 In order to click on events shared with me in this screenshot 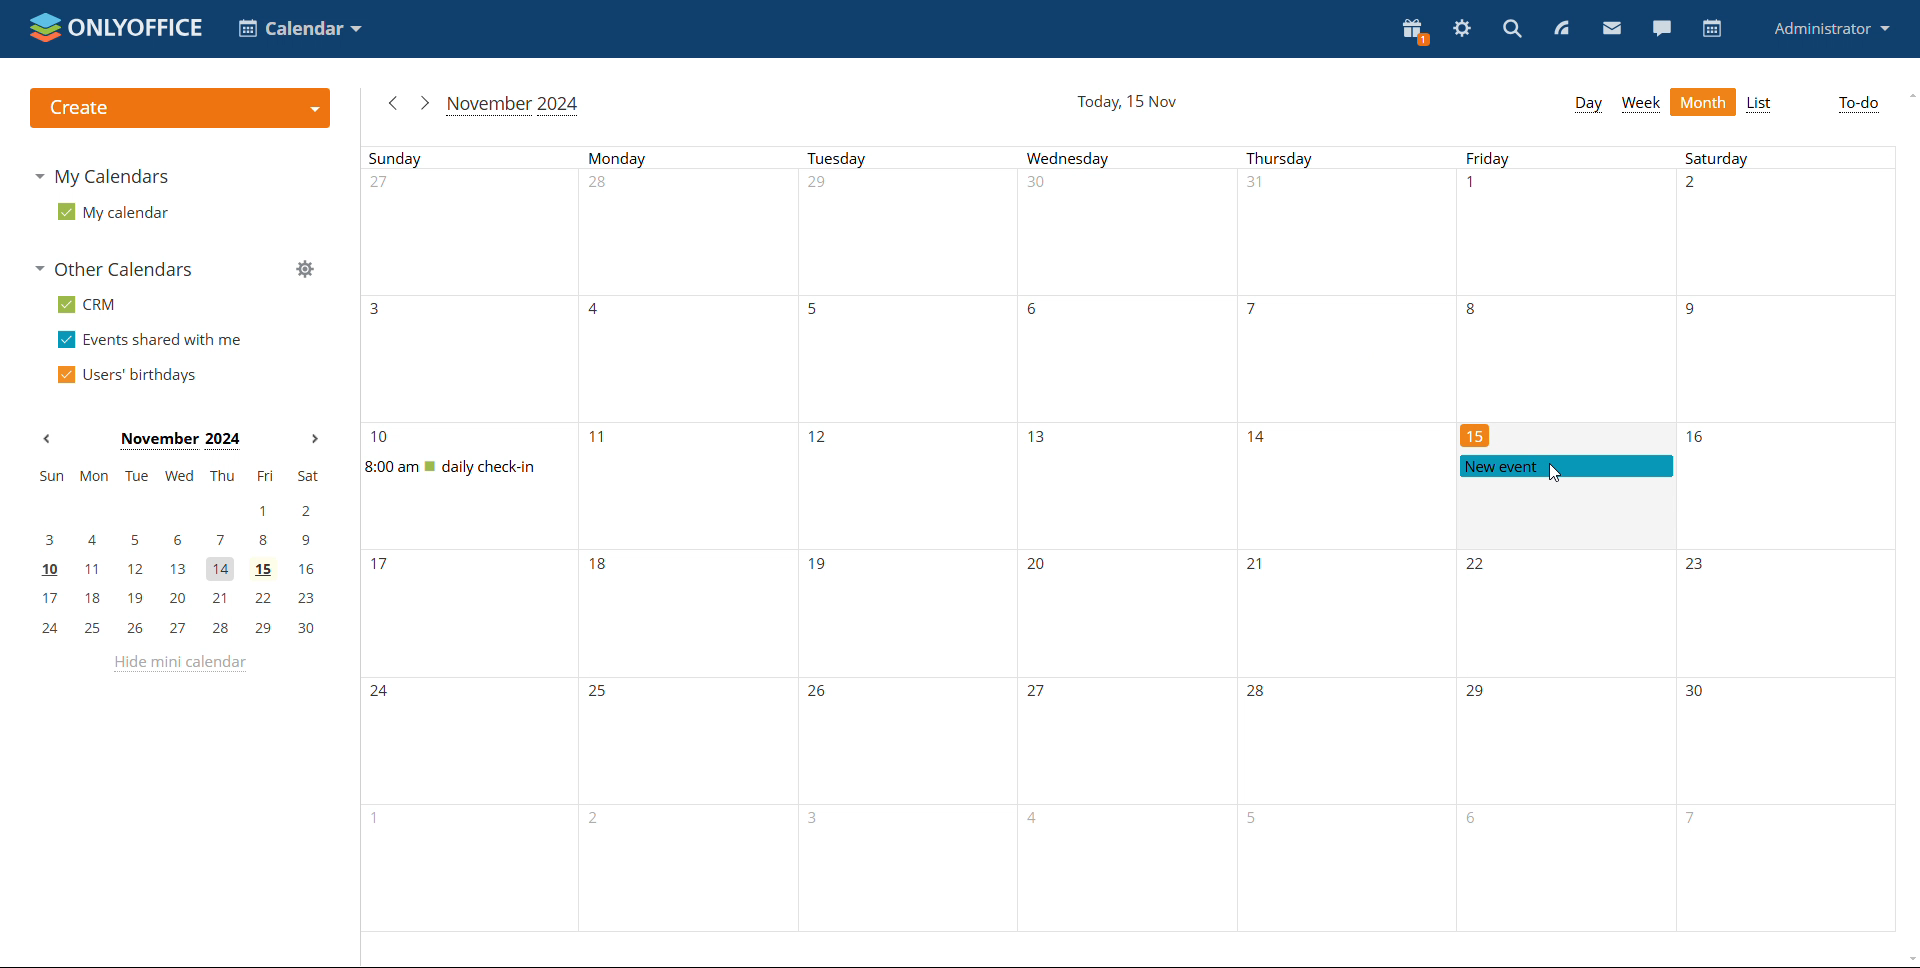, I will do `click(149, 339)`.